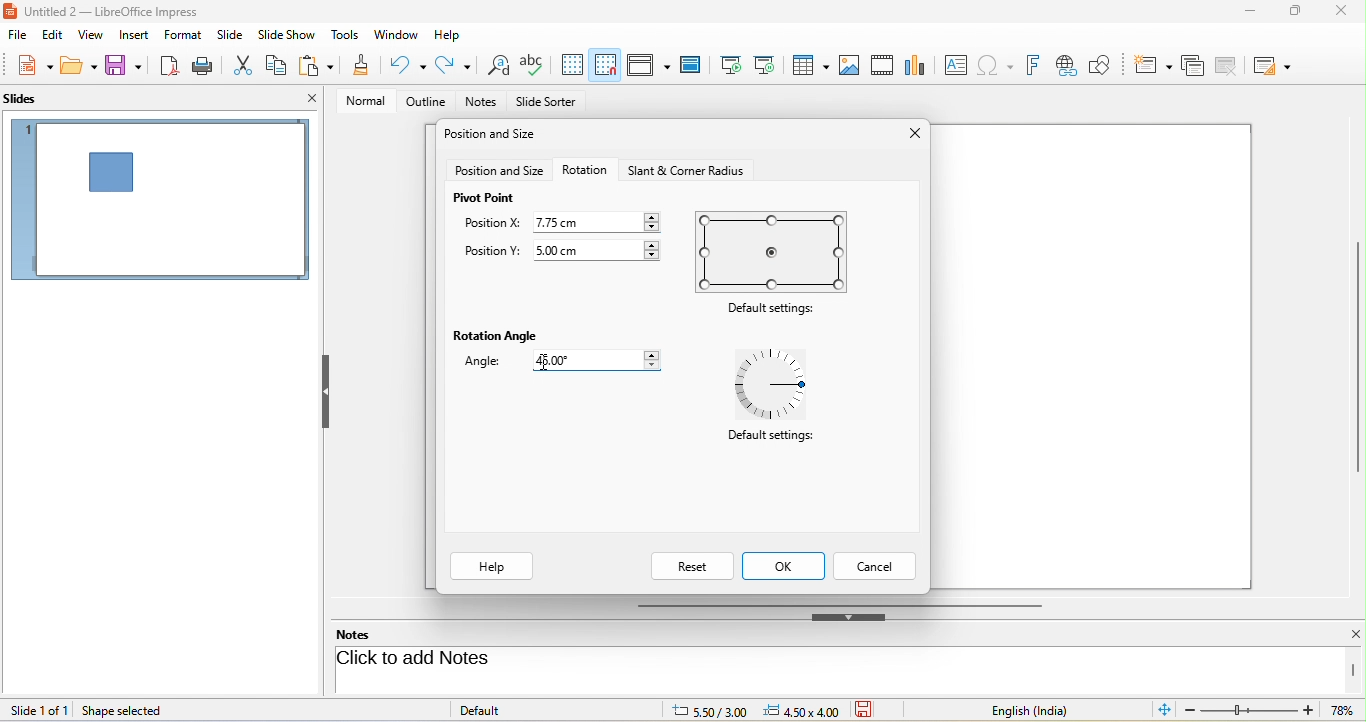 This screenshot has width=1366, height=722. Describe the element at coordinates (544, 362) in the screenshot. I see `cursor movement` at that location.